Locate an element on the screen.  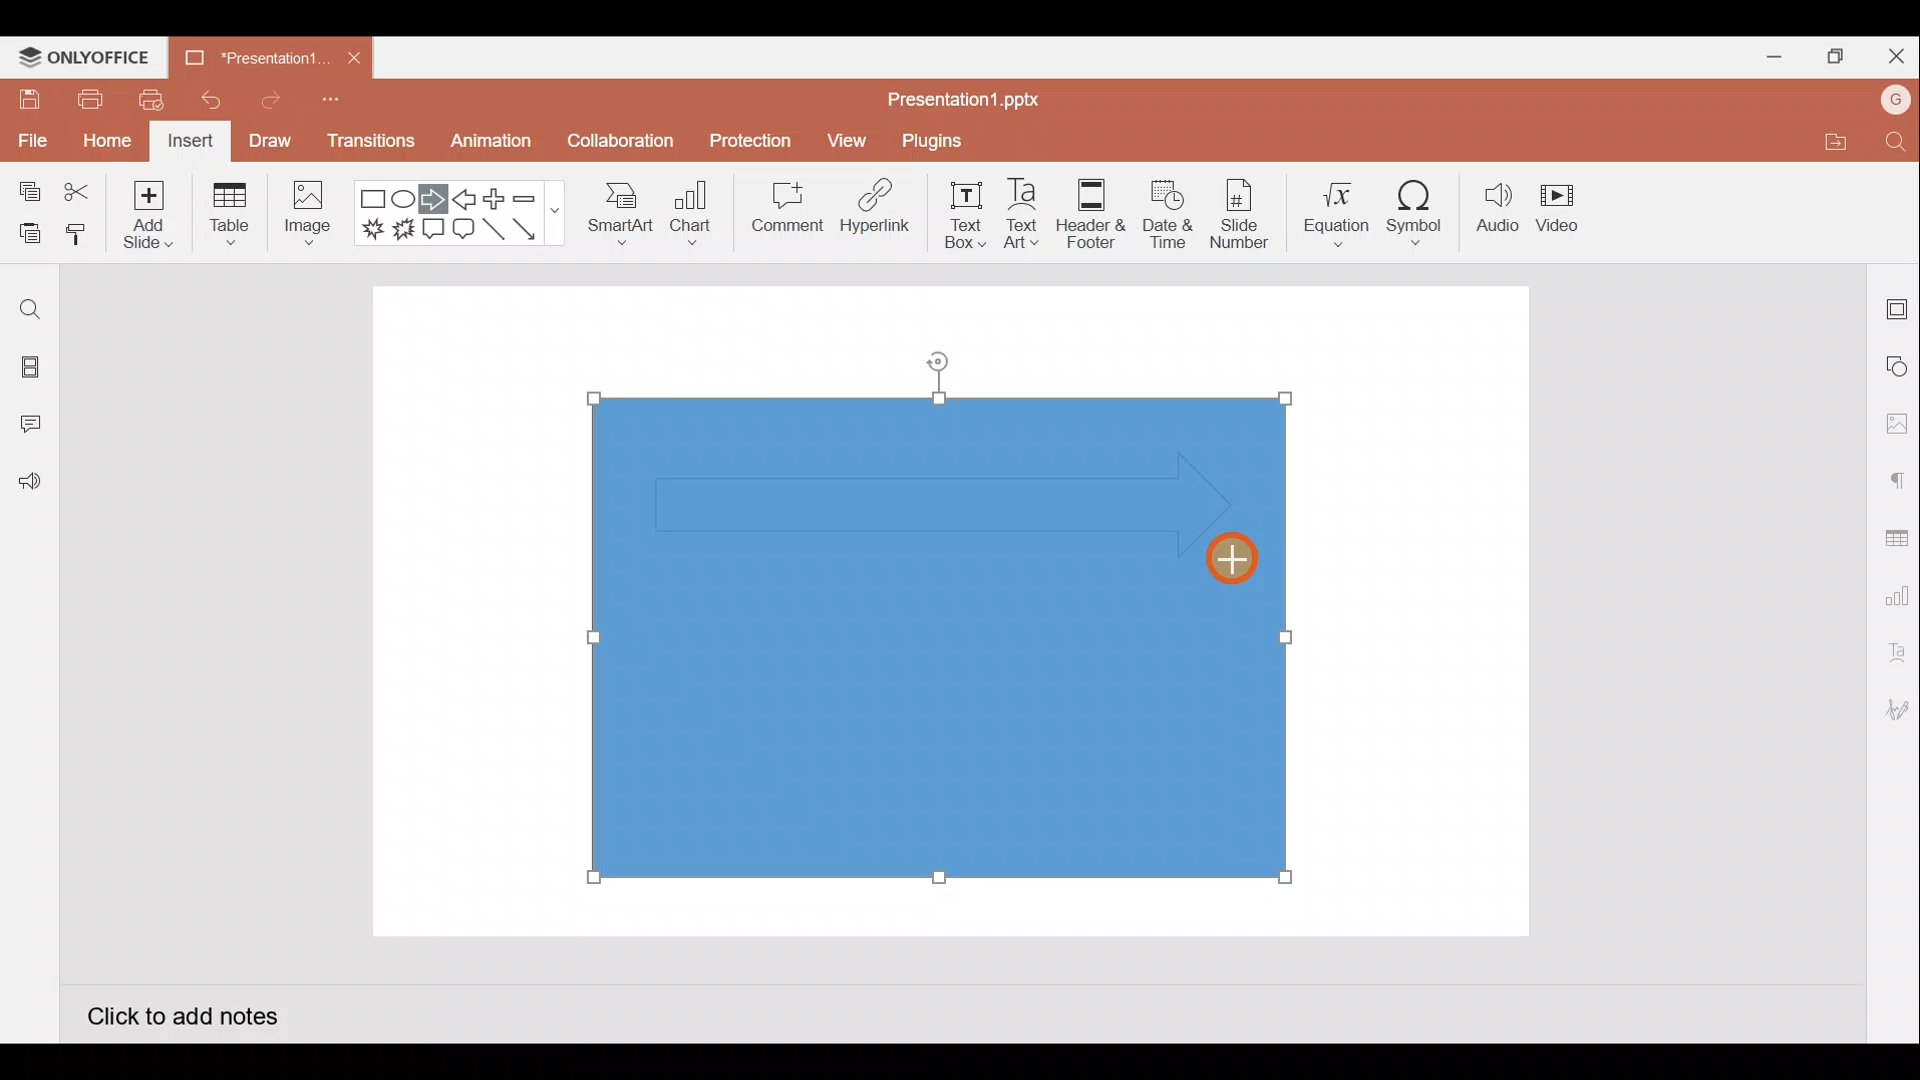
Table settings is located at coordinates (1892, 536).